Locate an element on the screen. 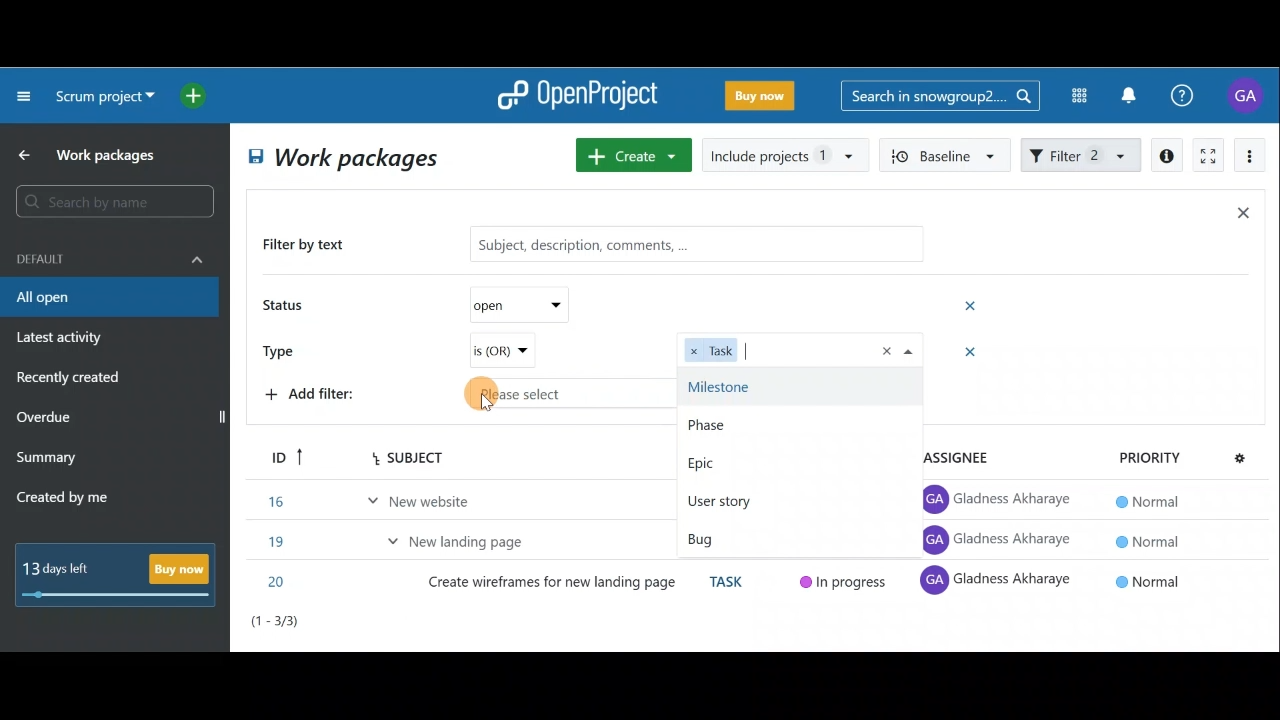  Search bar is located at coordinates (940, 94).